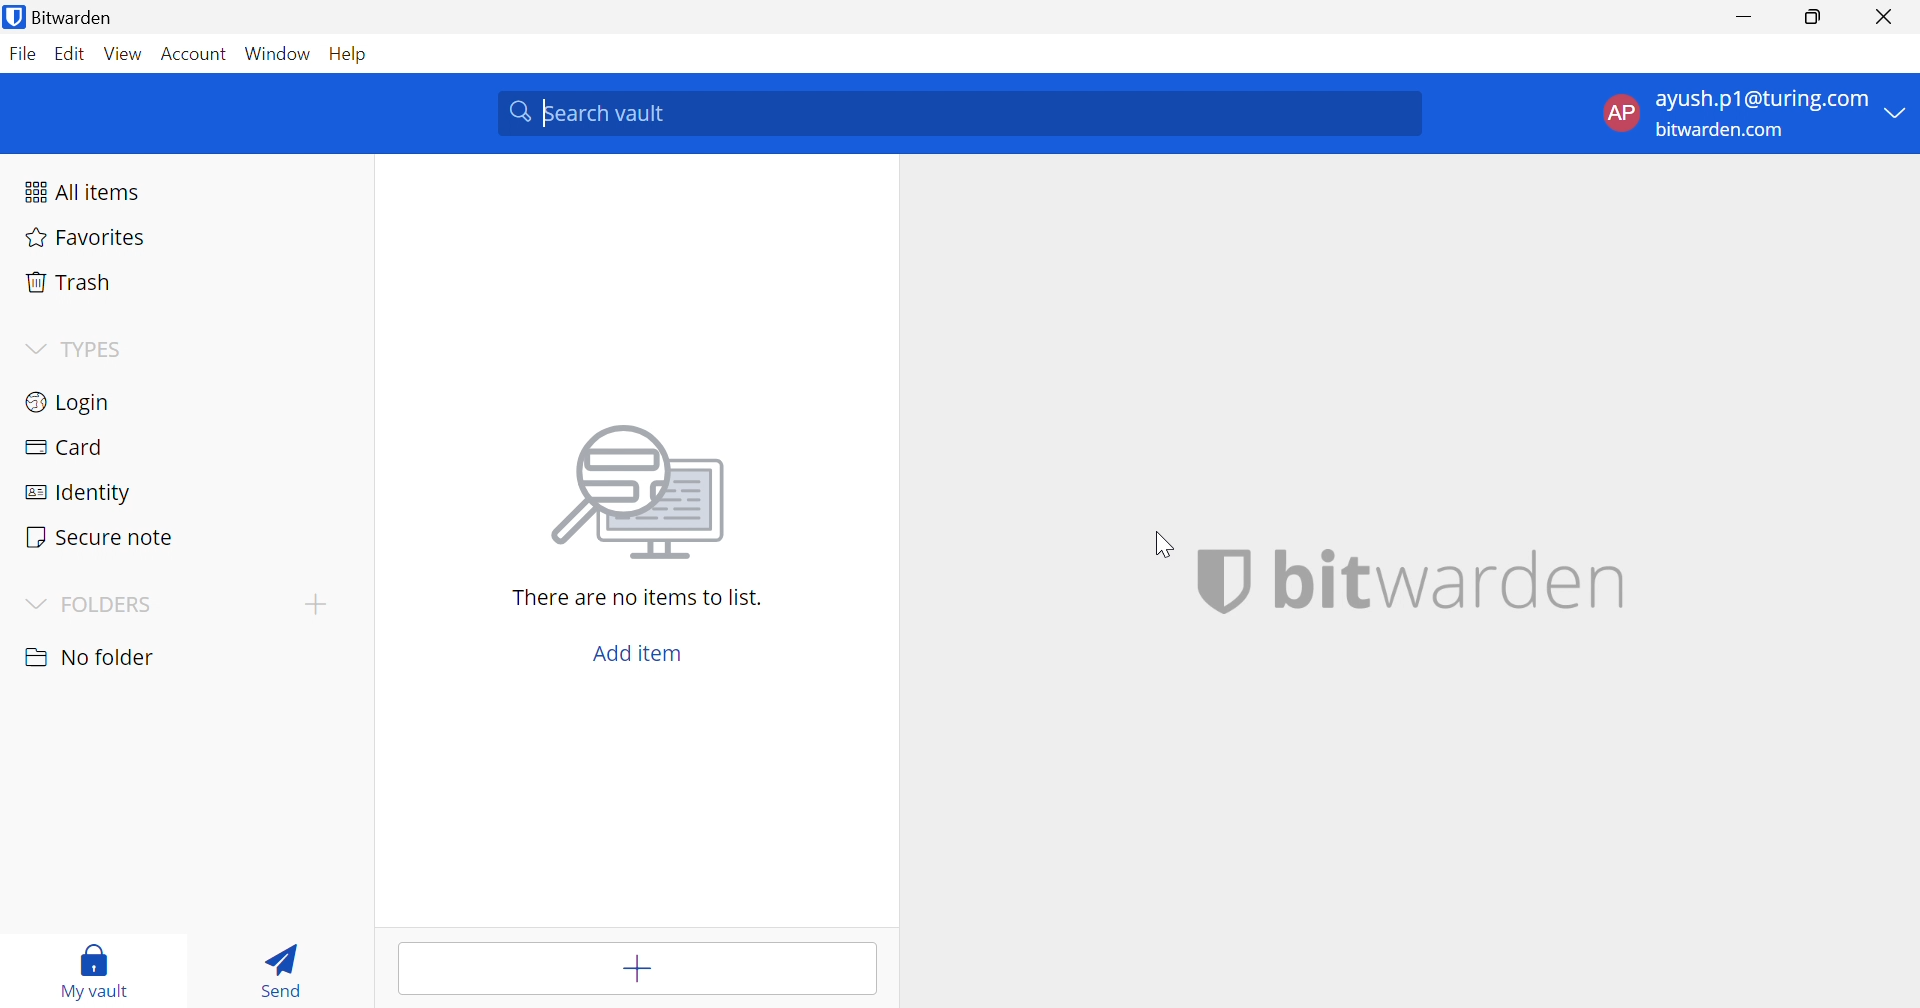  Describe the element at coordinates (1886, 18) in the screenshot. I see `Close` at that location.